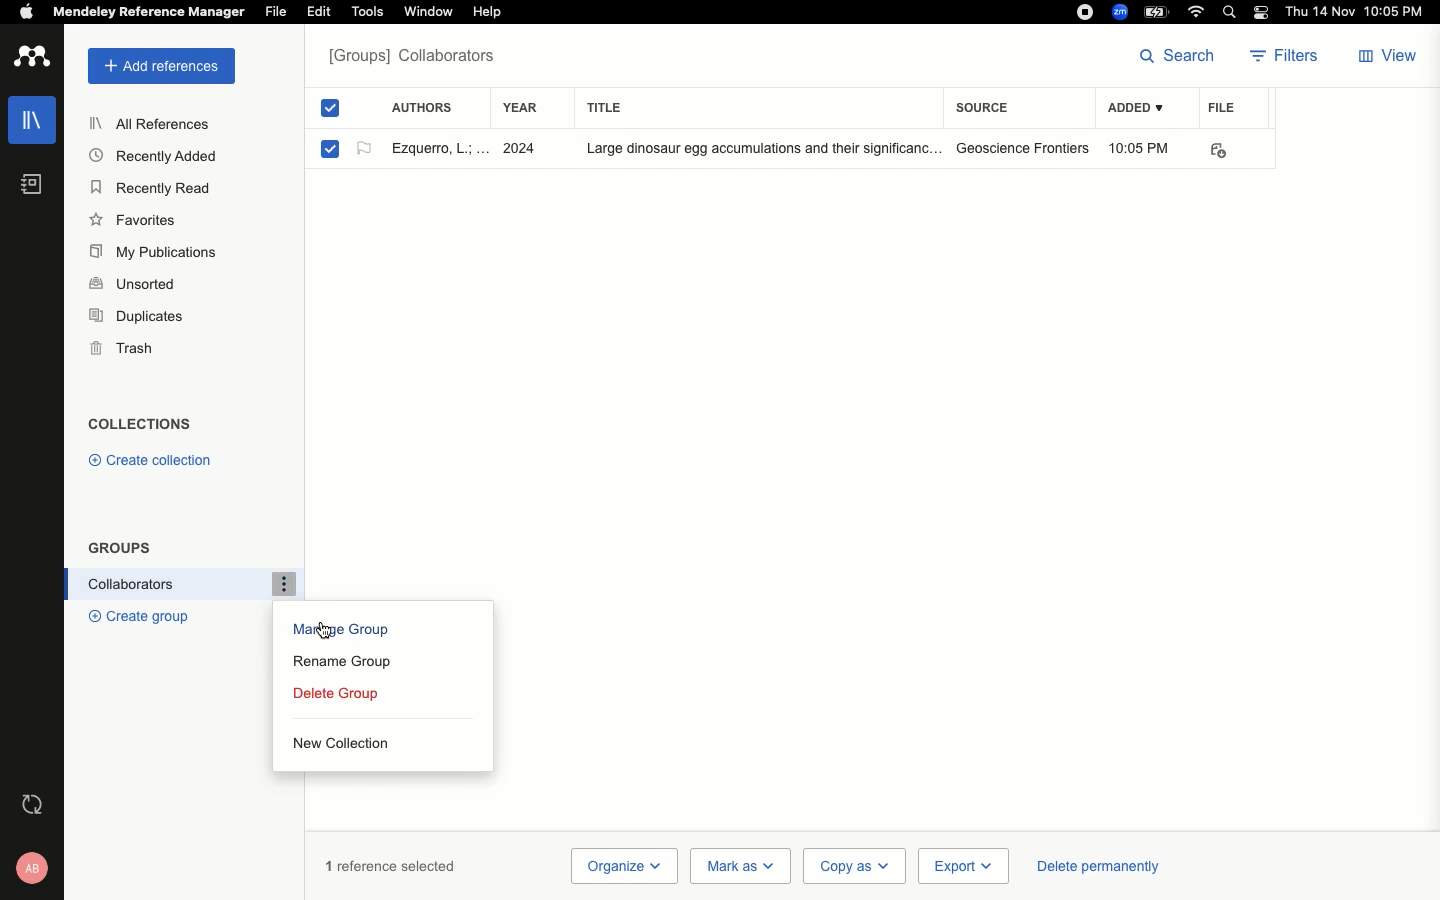  I want to click on Date/time, so click(1359, 12).